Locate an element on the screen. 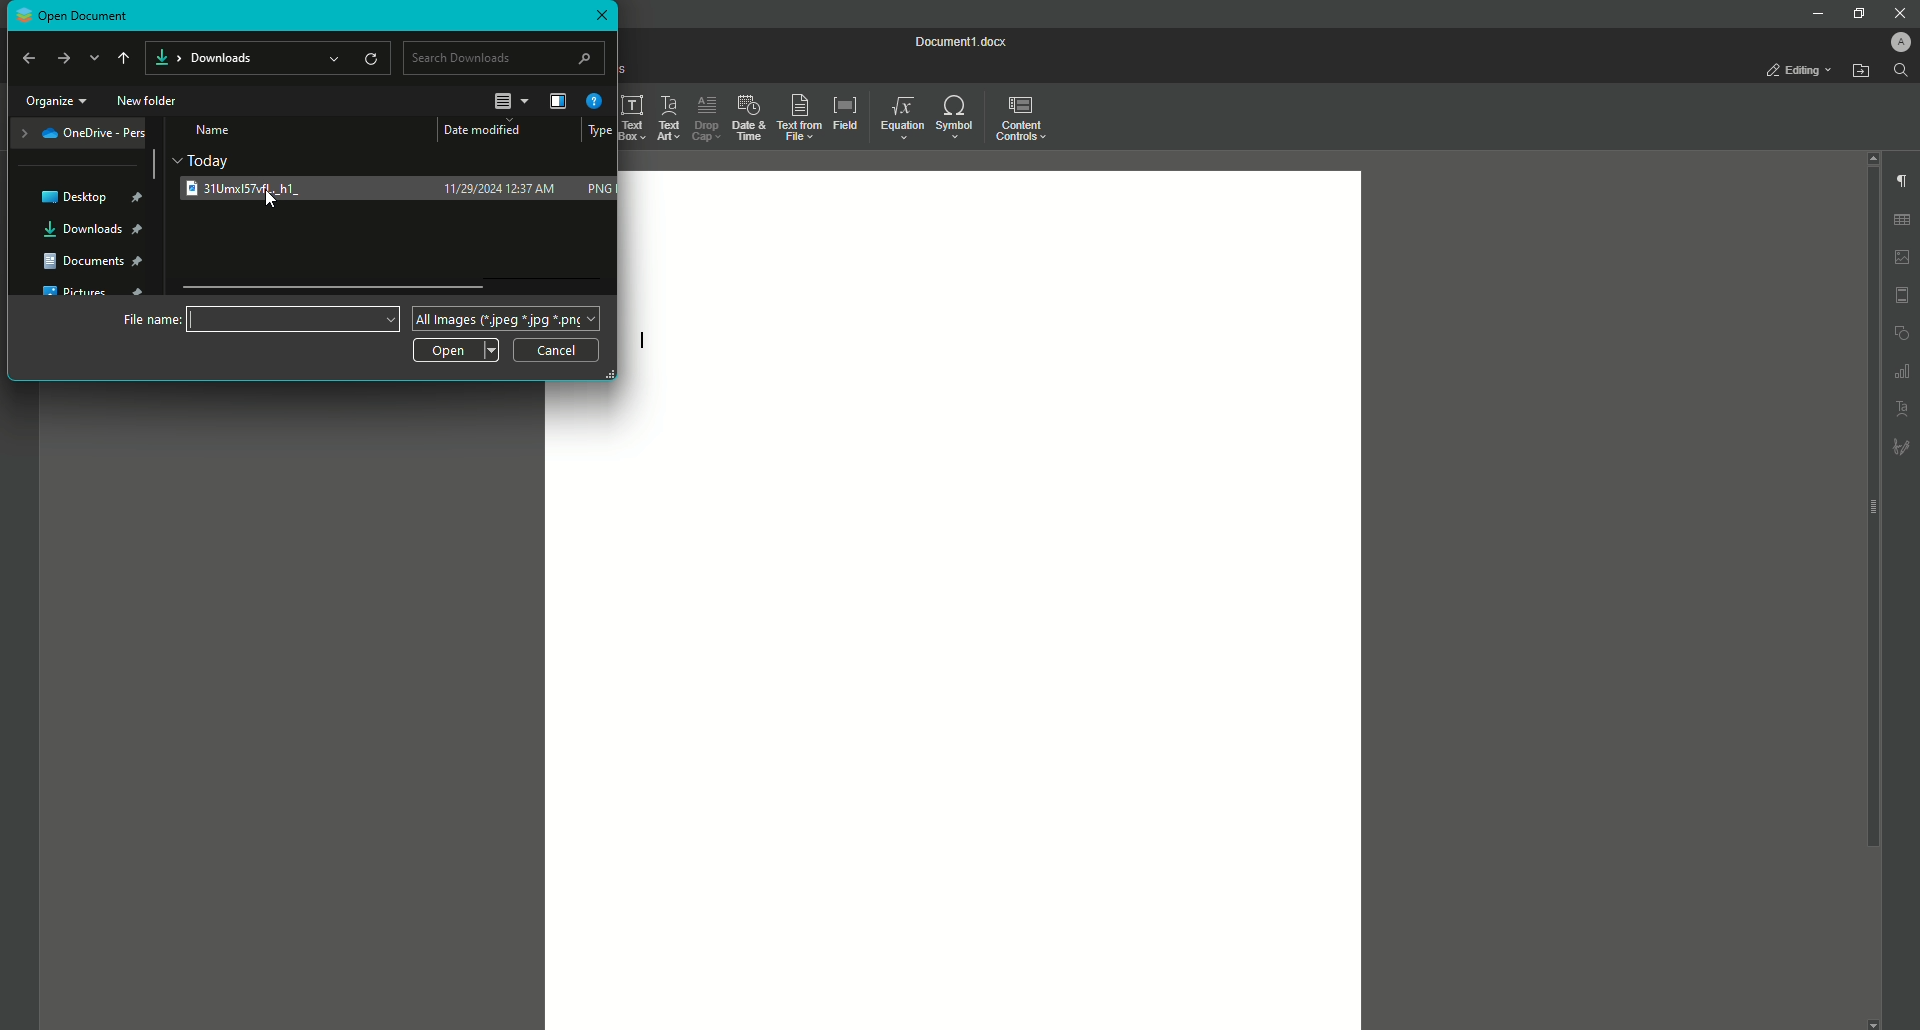 Image resolution: width=1920 pixels, height=1030 pixels. Text Art is located at coordinates (663, 116).